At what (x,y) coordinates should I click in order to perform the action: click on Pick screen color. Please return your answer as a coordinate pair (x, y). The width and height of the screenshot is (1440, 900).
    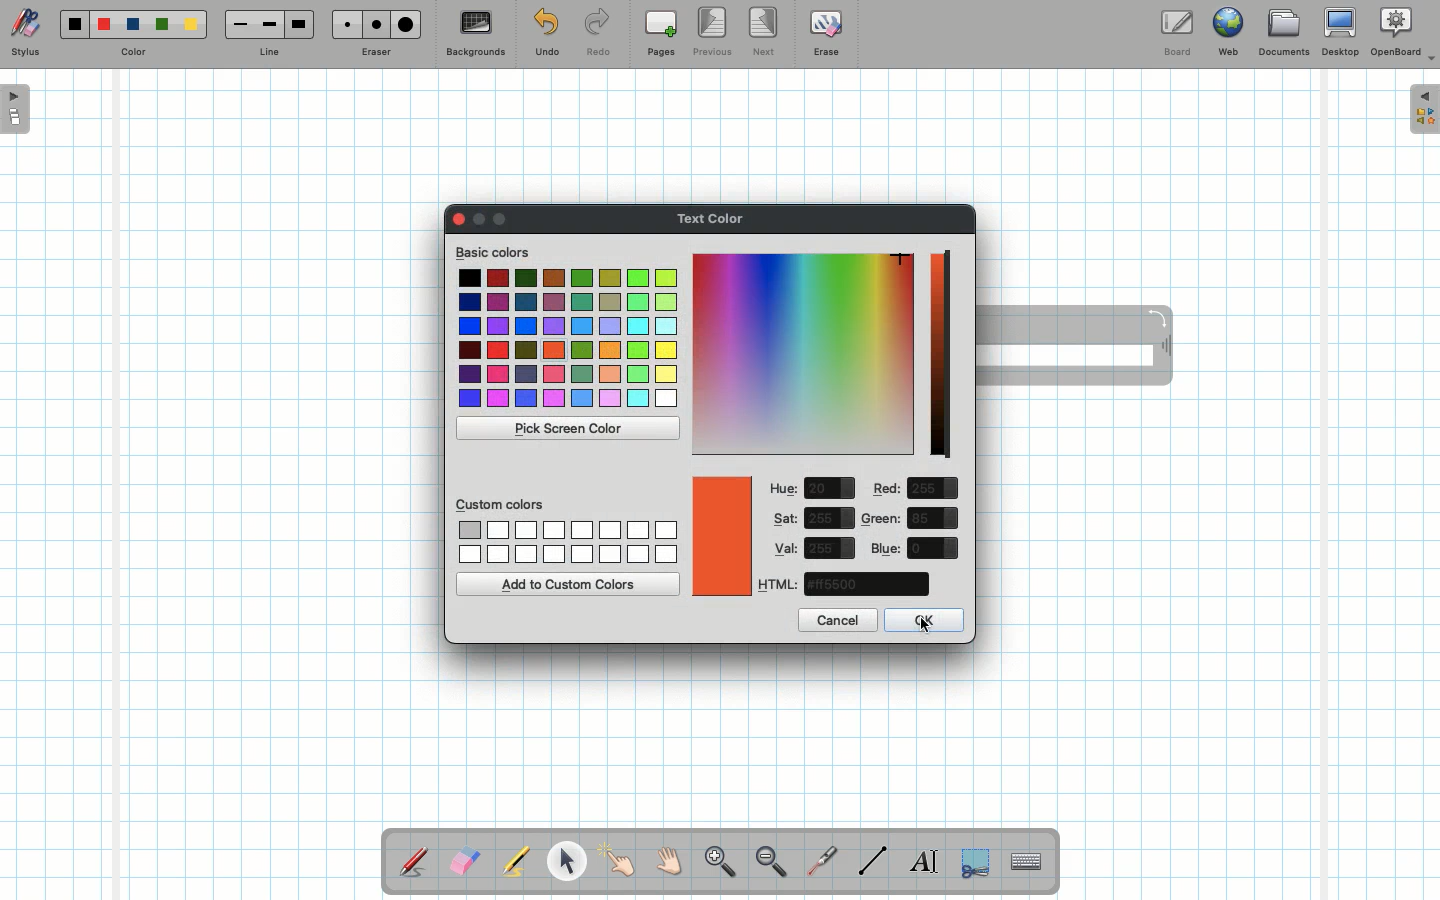
    Looking at the image, I should click on (569, 429).